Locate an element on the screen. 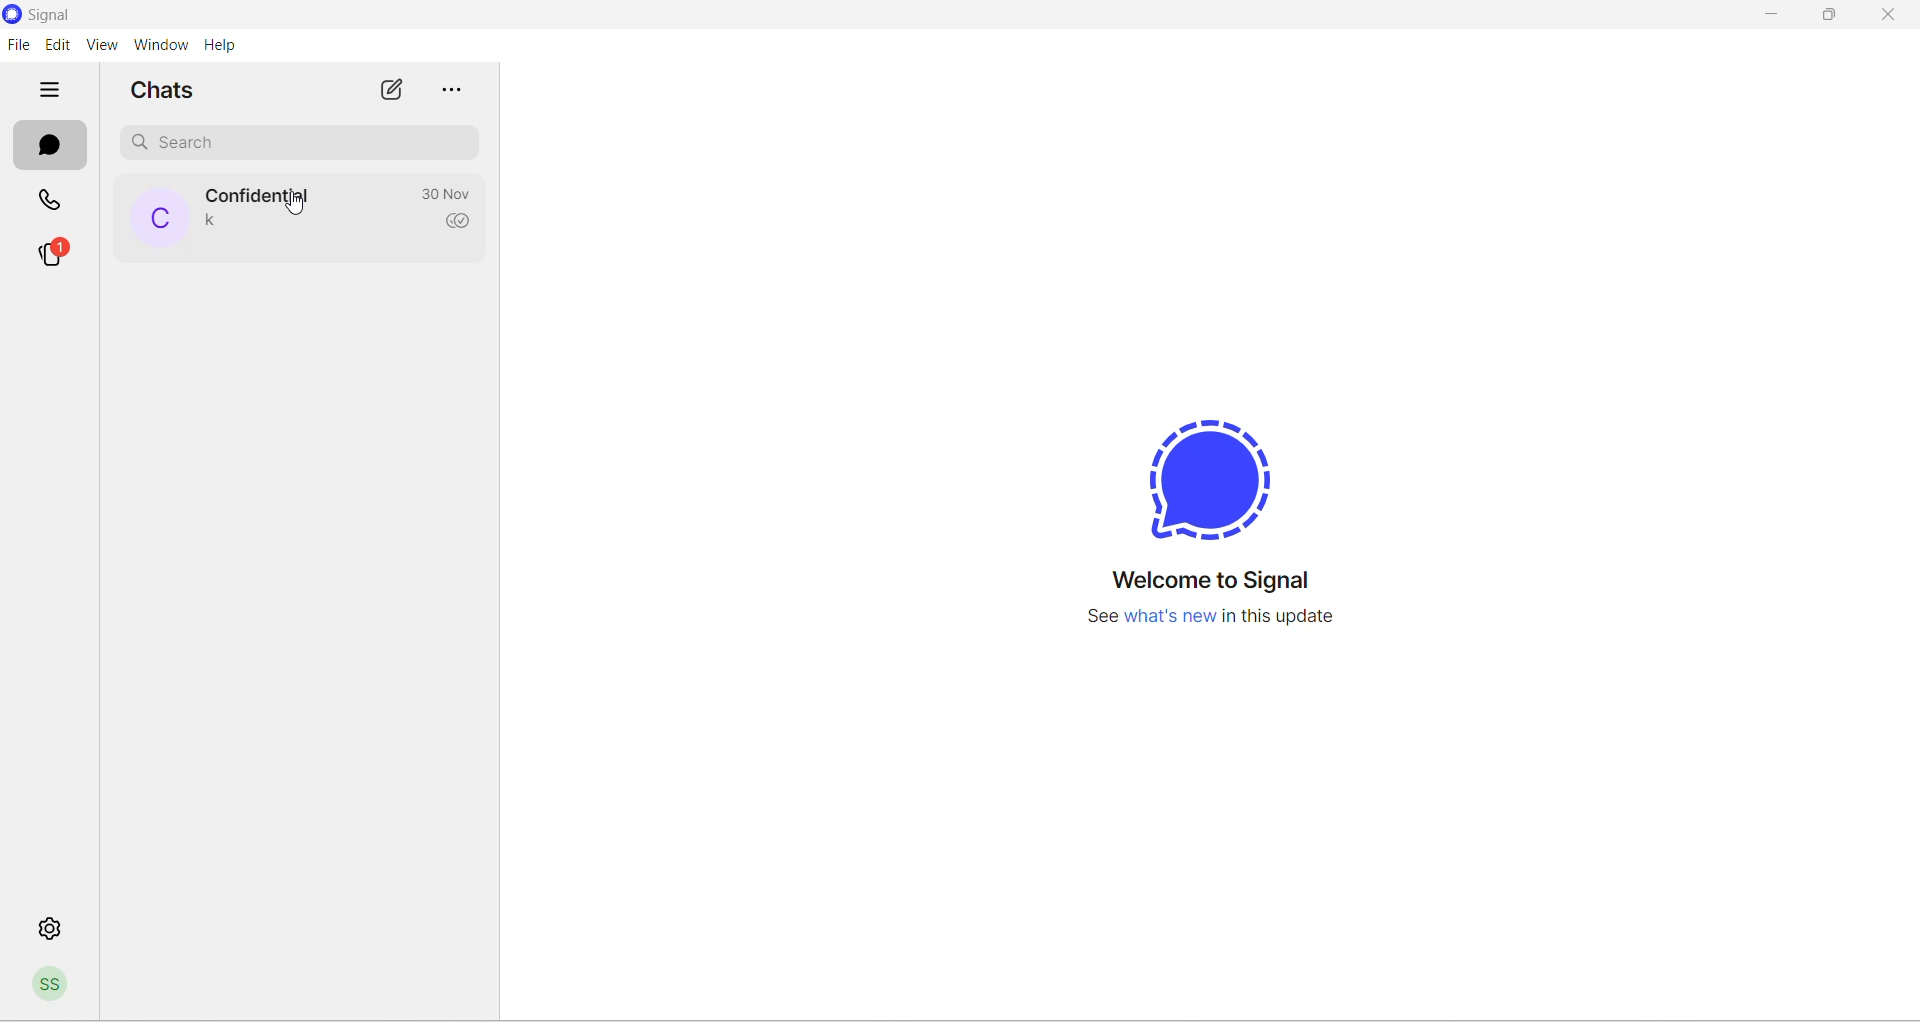 The height and width of the screenshot is (1022, 1920). signal logo is located at coordinates (1211, 479).